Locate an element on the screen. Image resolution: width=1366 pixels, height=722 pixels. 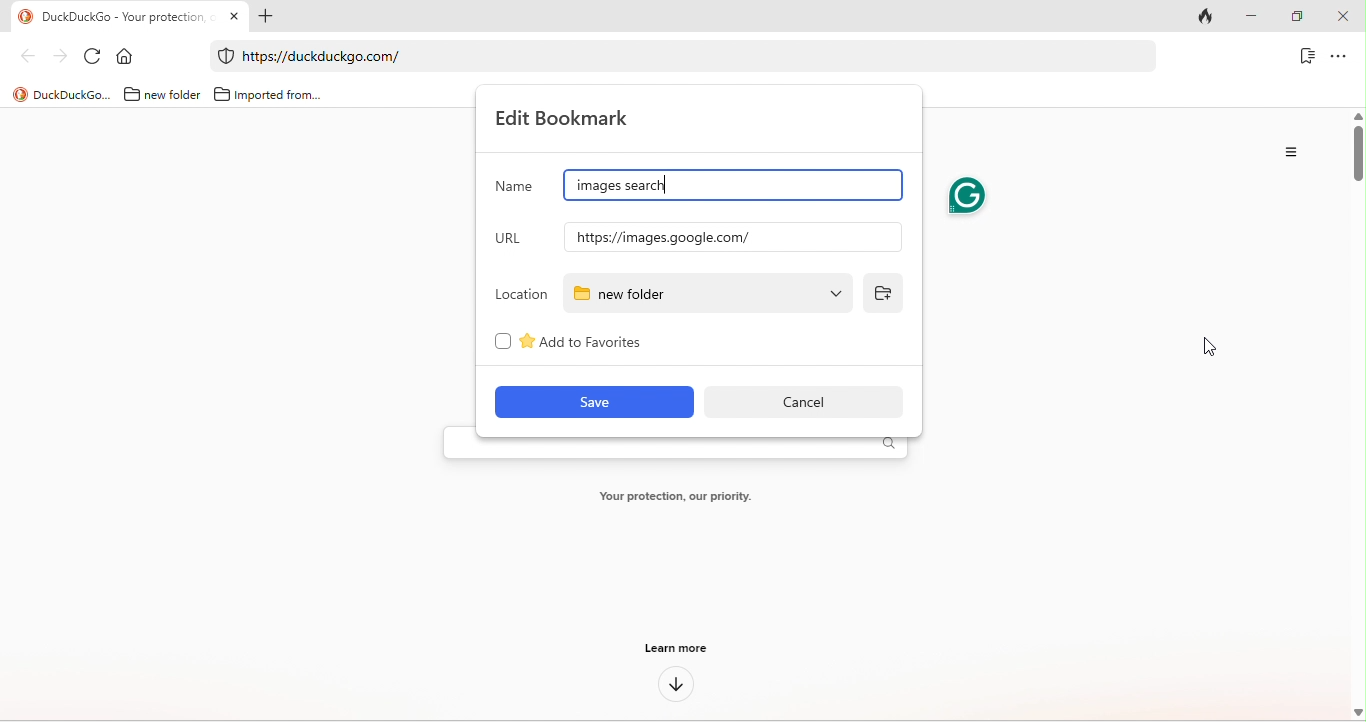
cancel is located at coordinates (801, 402).